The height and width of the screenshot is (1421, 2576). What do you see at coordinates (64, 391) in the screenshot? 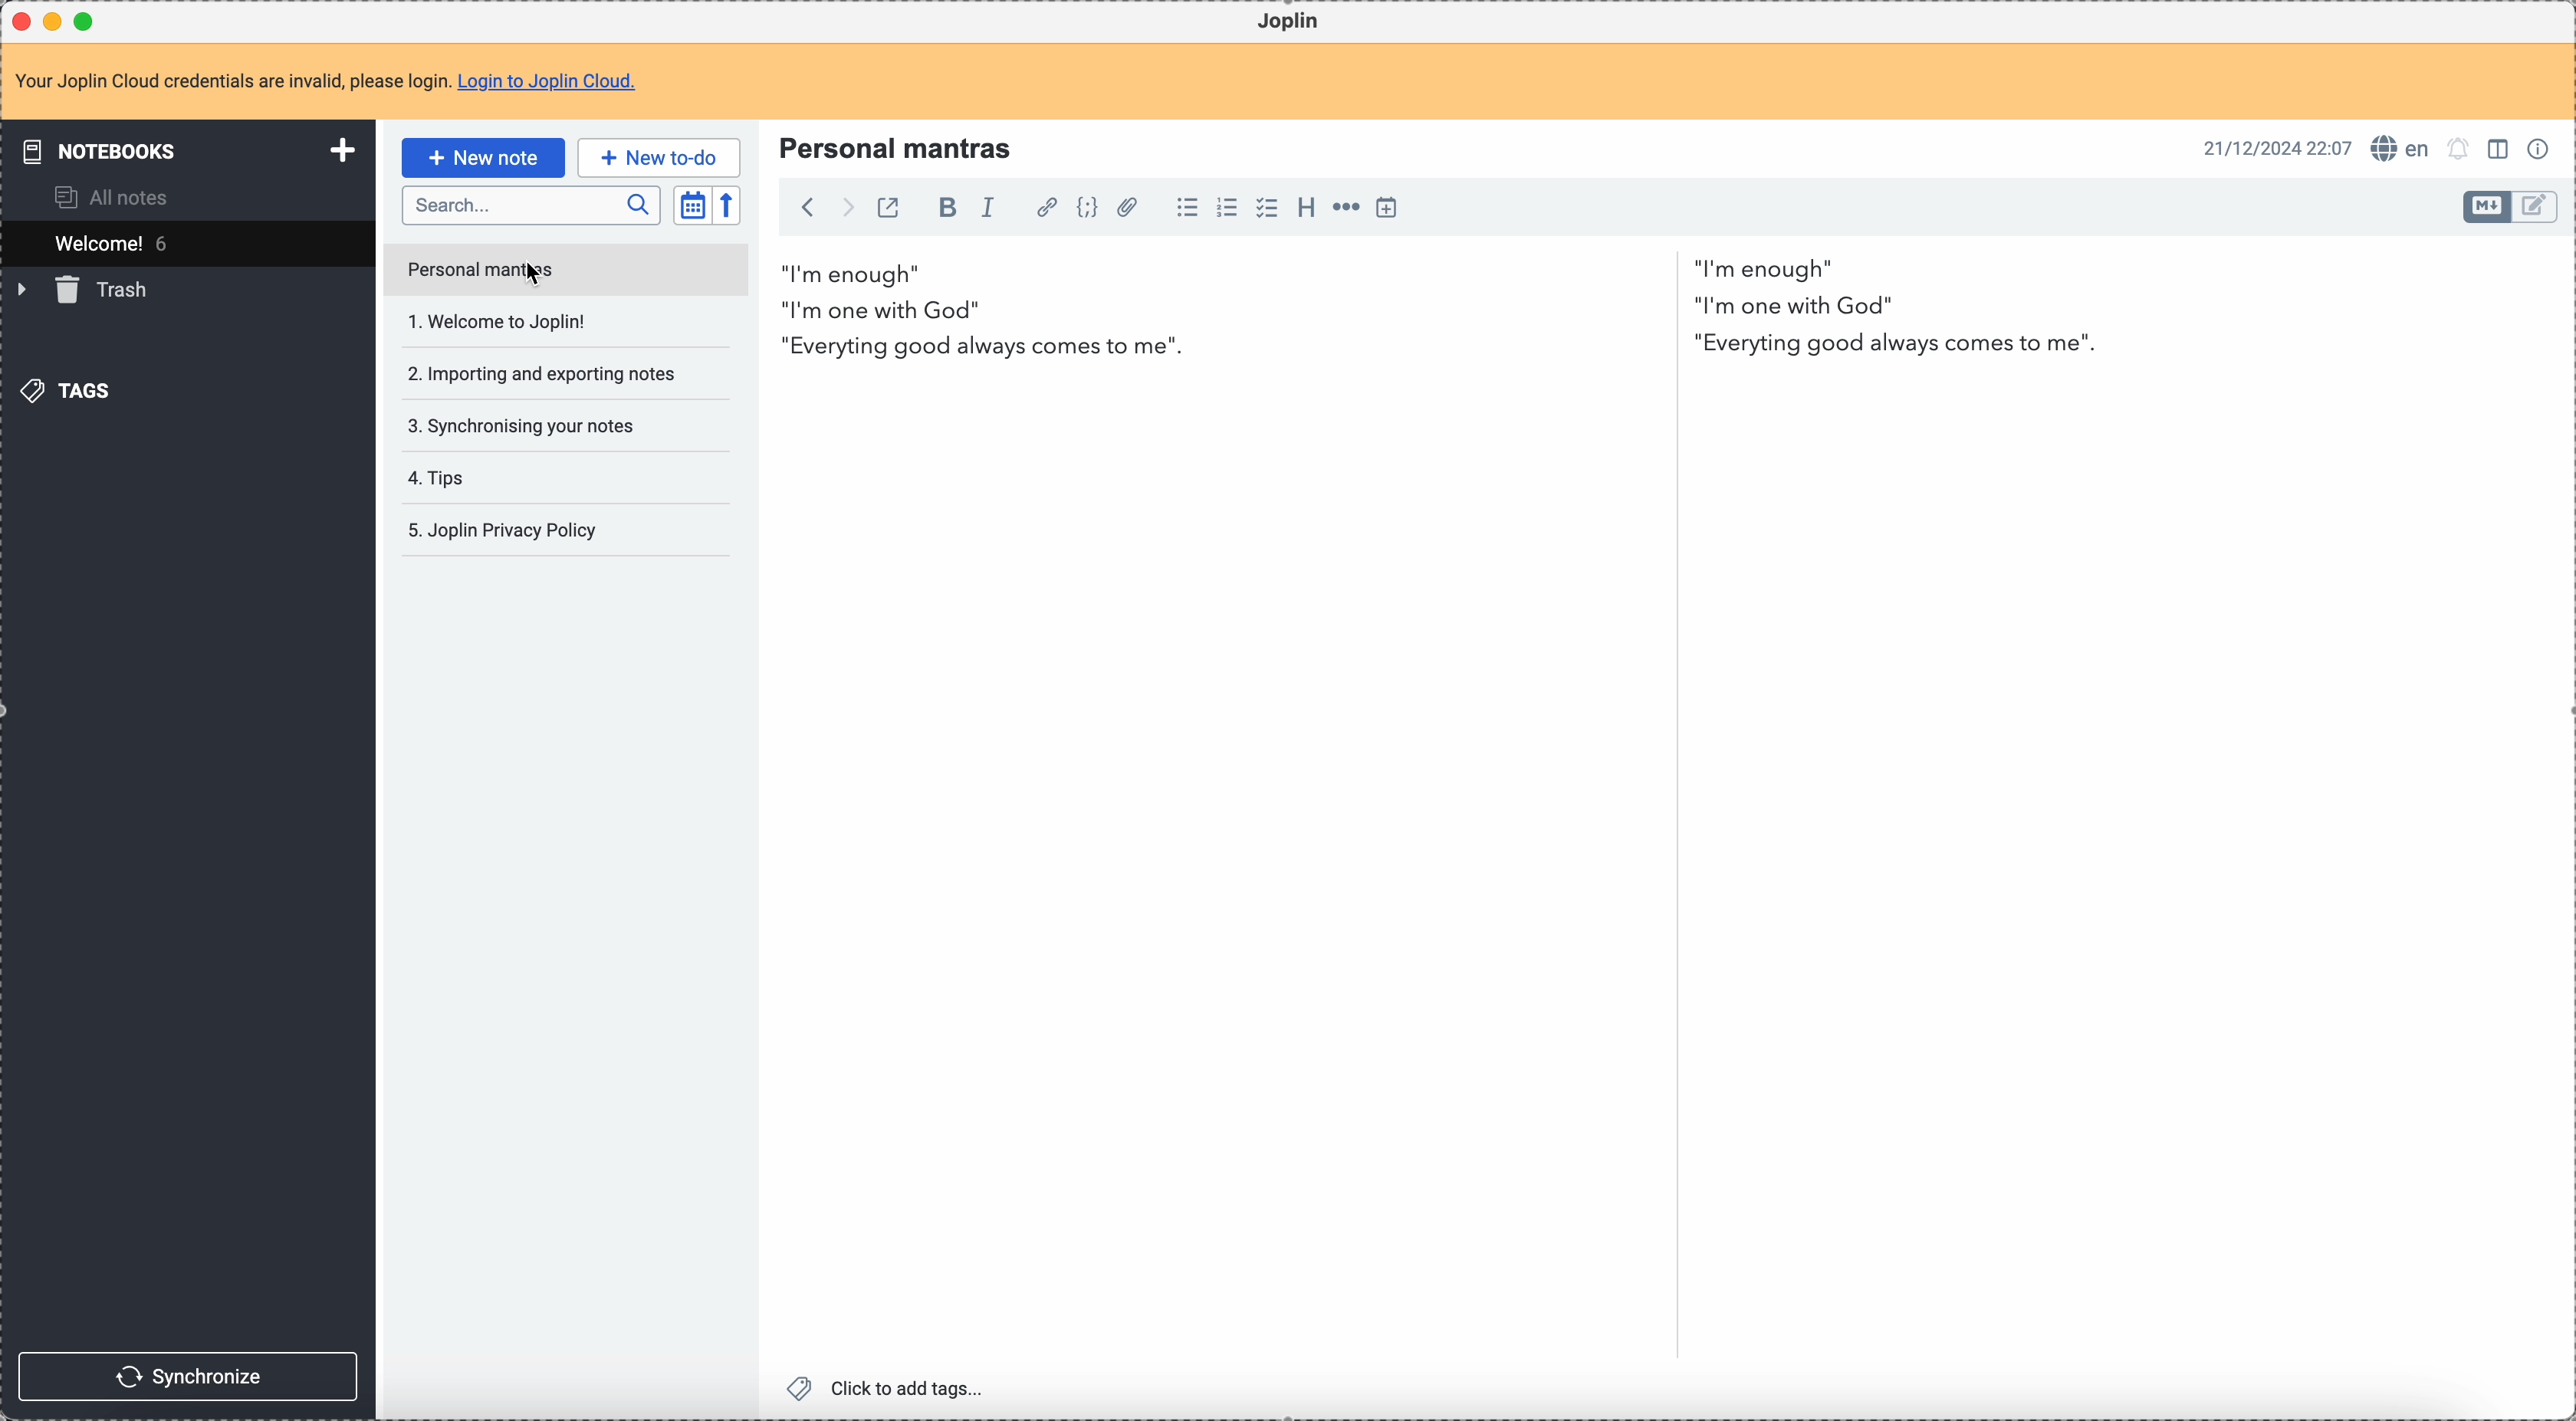
I see `tags` at bounding box center [64, 391].